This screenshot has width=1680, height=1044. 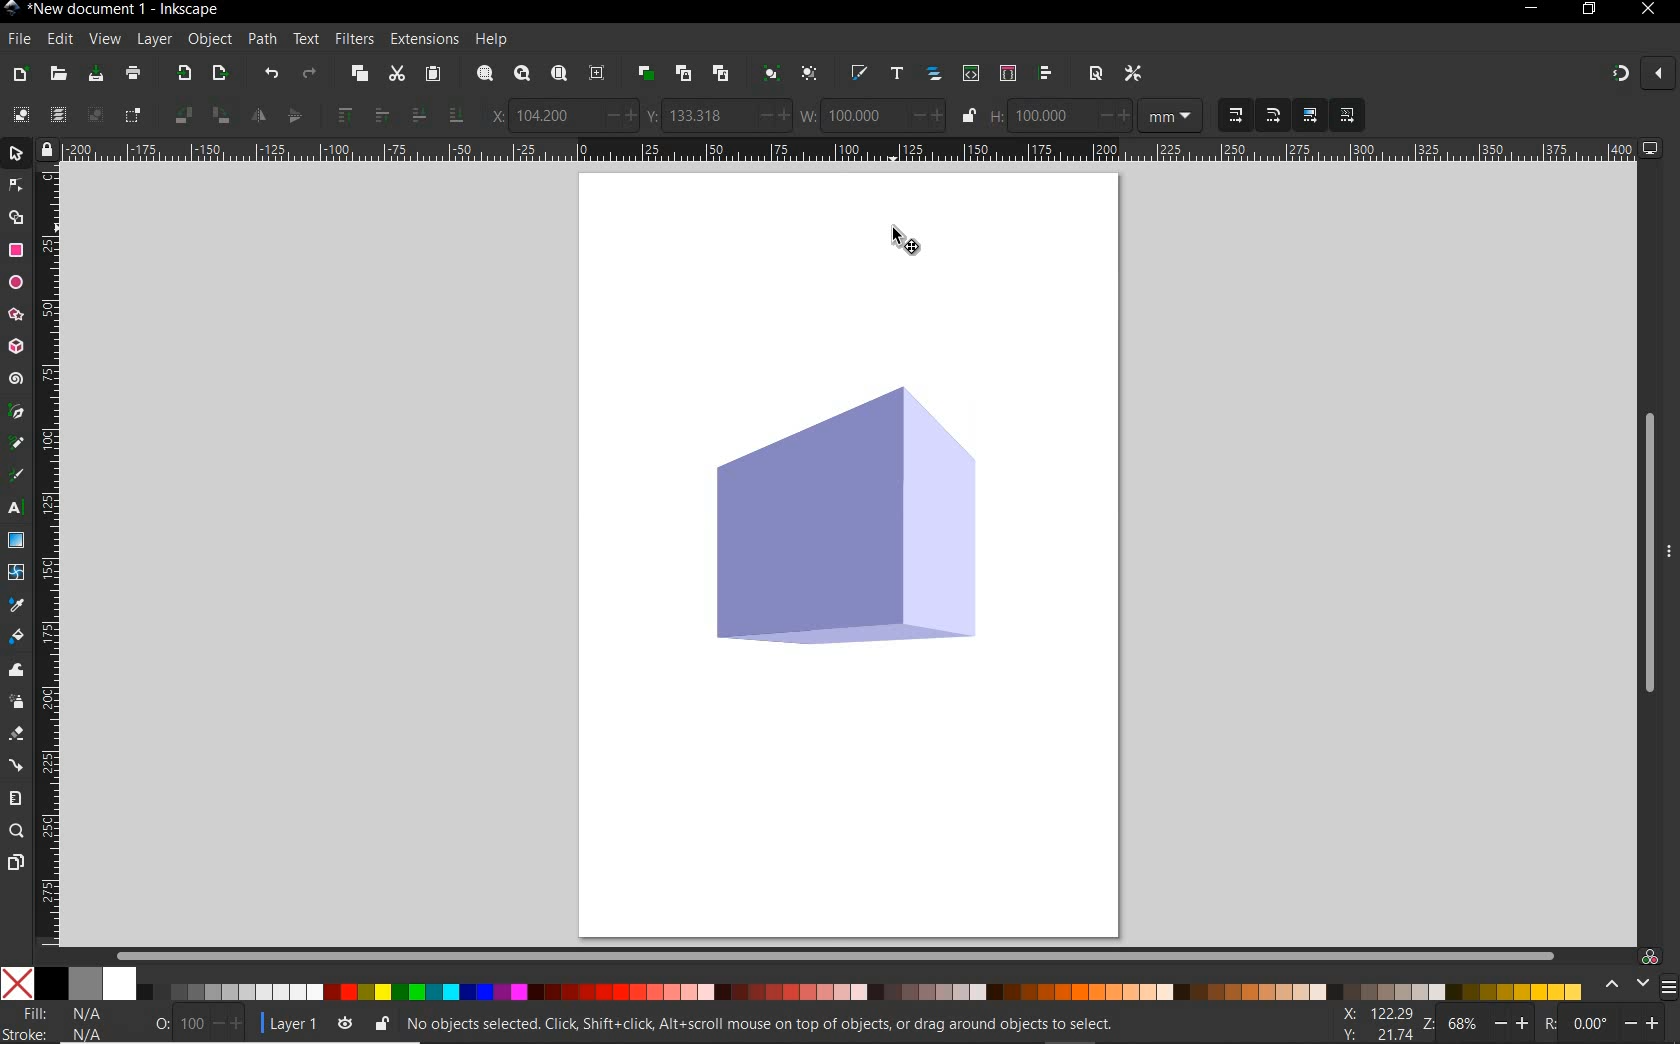 I want to click on cursor coordinates, so click(x=1378, y=1023).